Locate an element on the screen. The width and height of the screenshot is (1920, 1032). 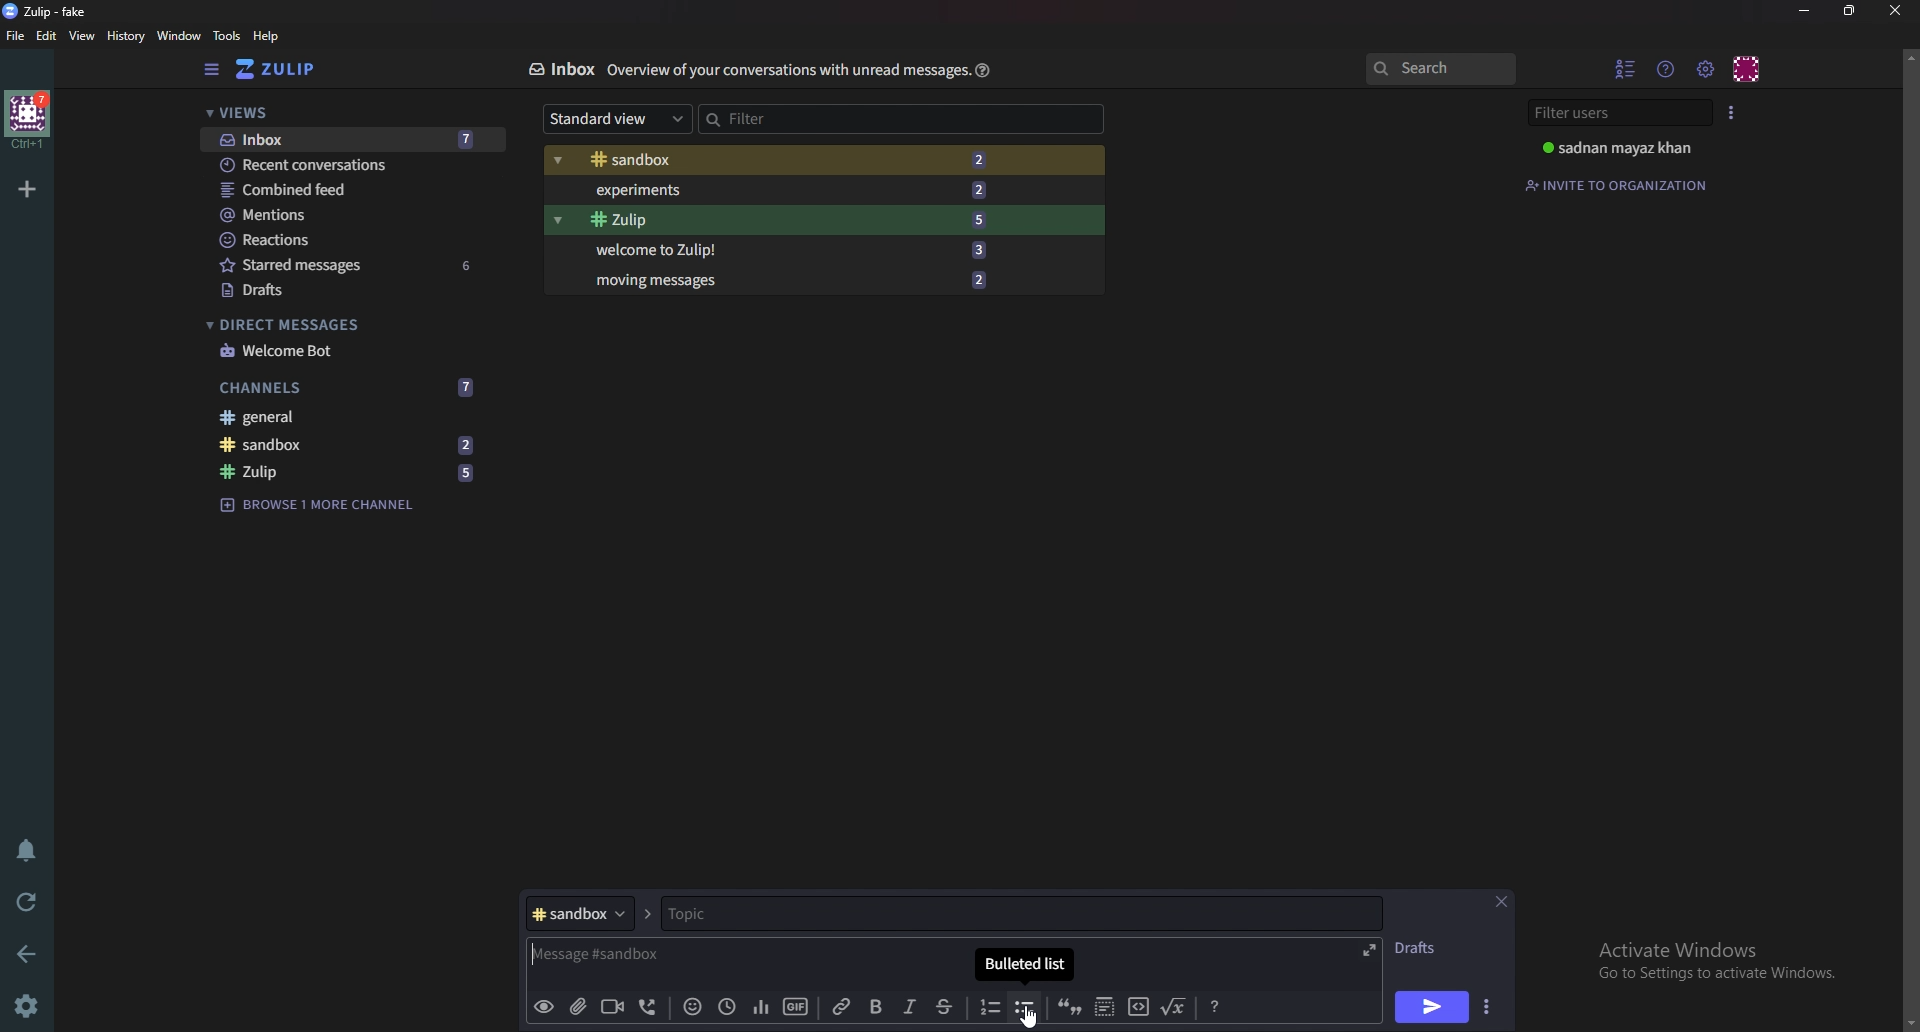
Edit is located at coordinates (47, 36).